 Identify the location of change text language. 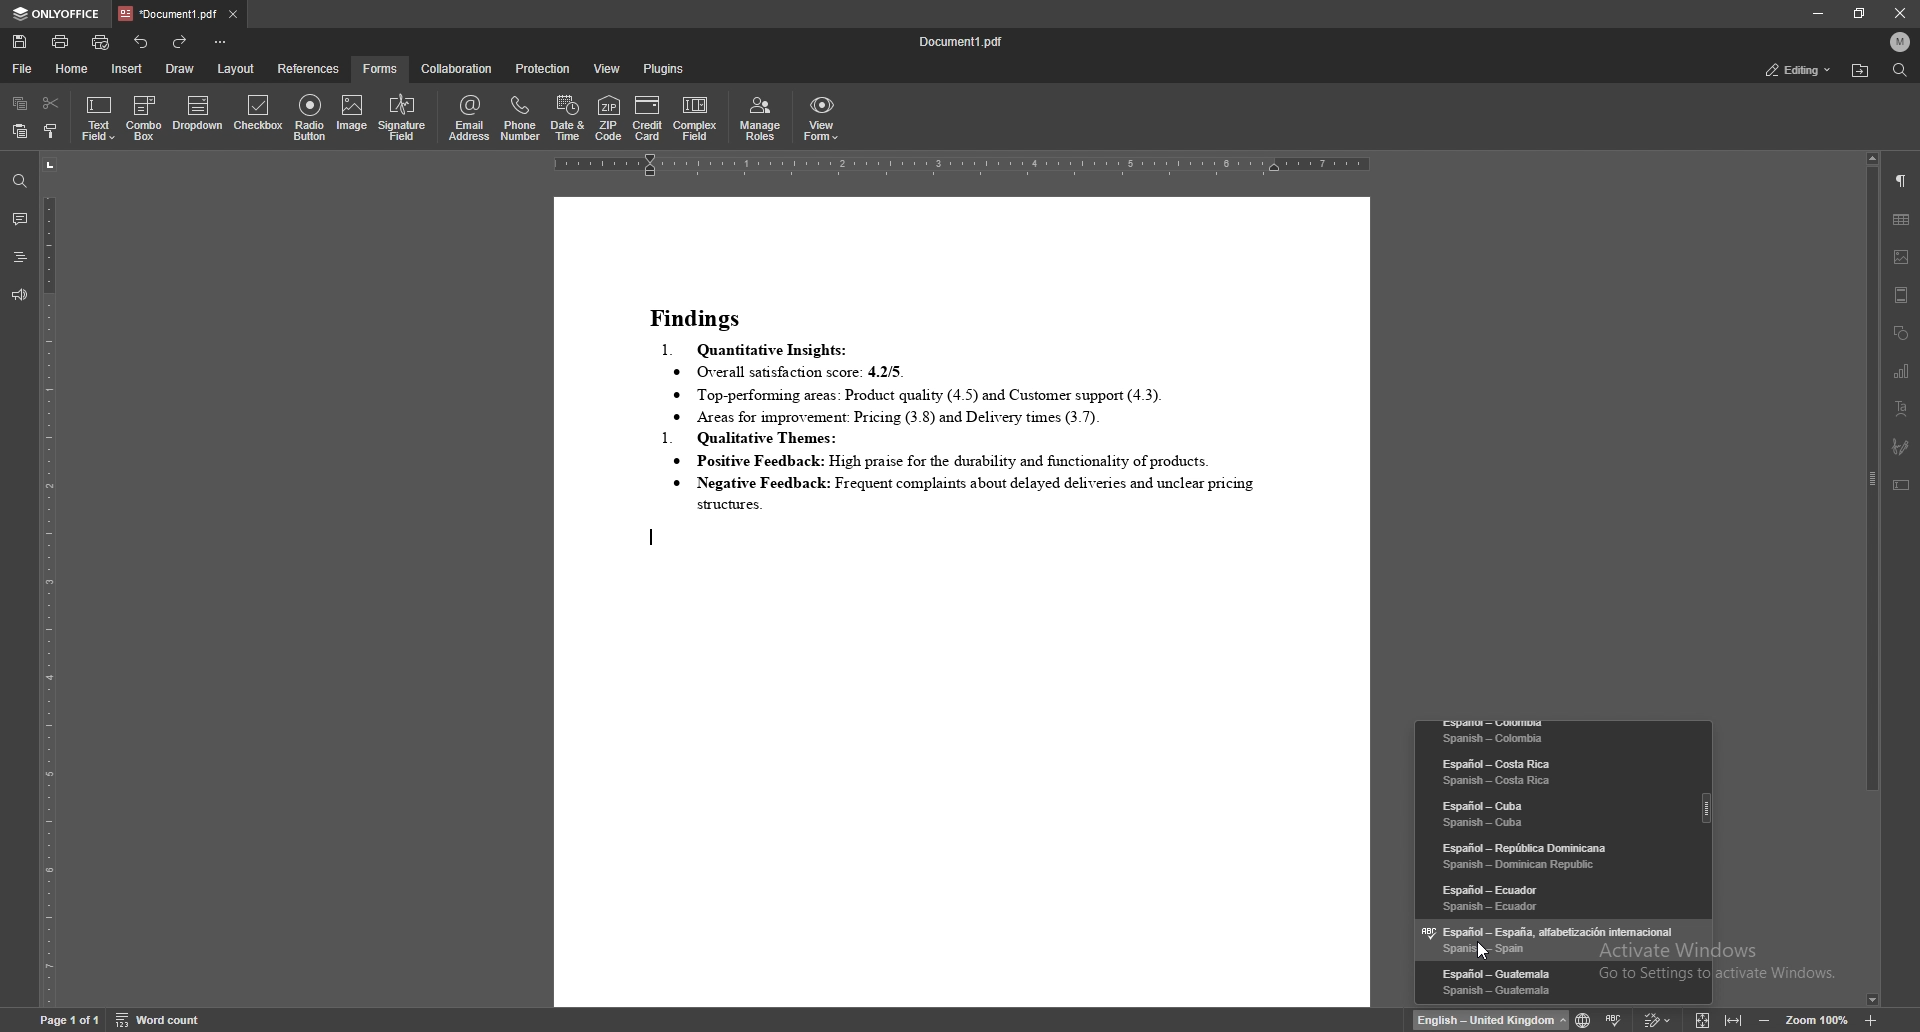
(1490, 1020).